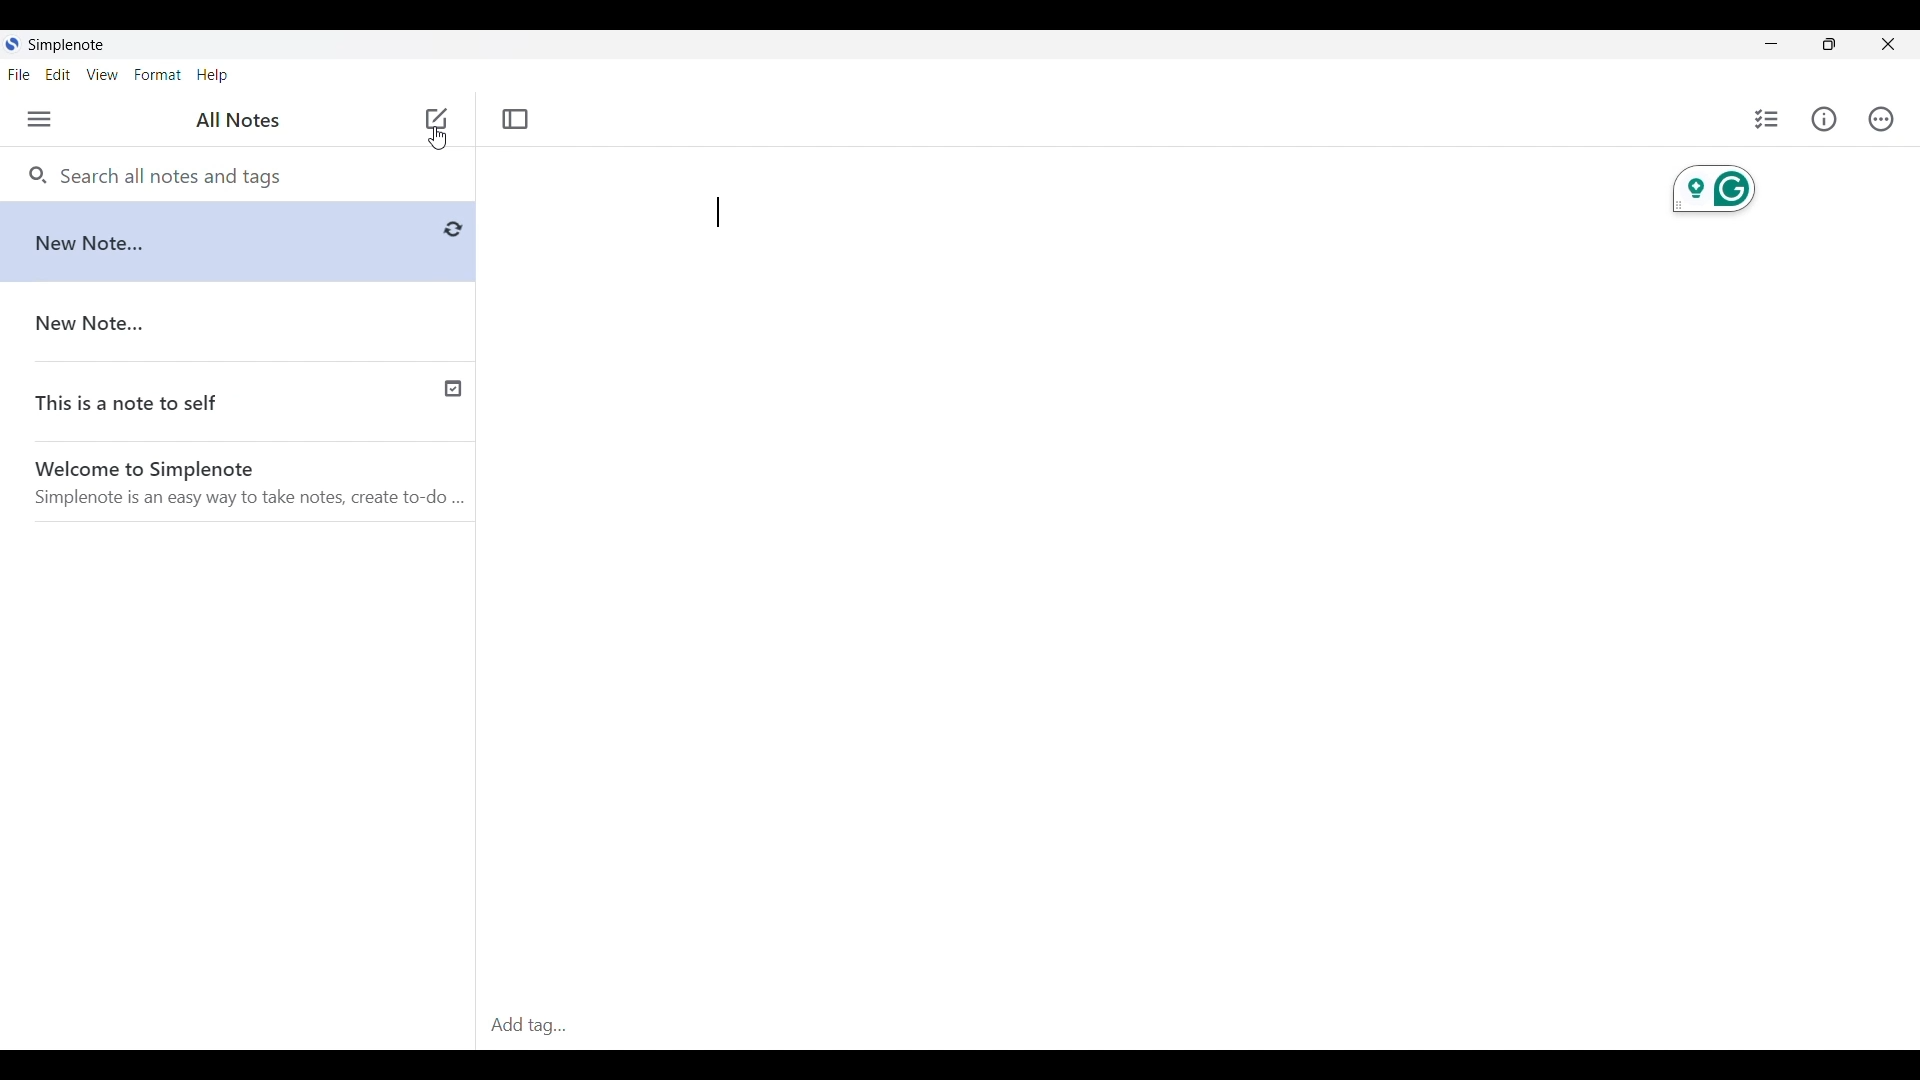  Describe the element at coordinates (212, 76) in the screenshot. I see `Help menu` at that location.